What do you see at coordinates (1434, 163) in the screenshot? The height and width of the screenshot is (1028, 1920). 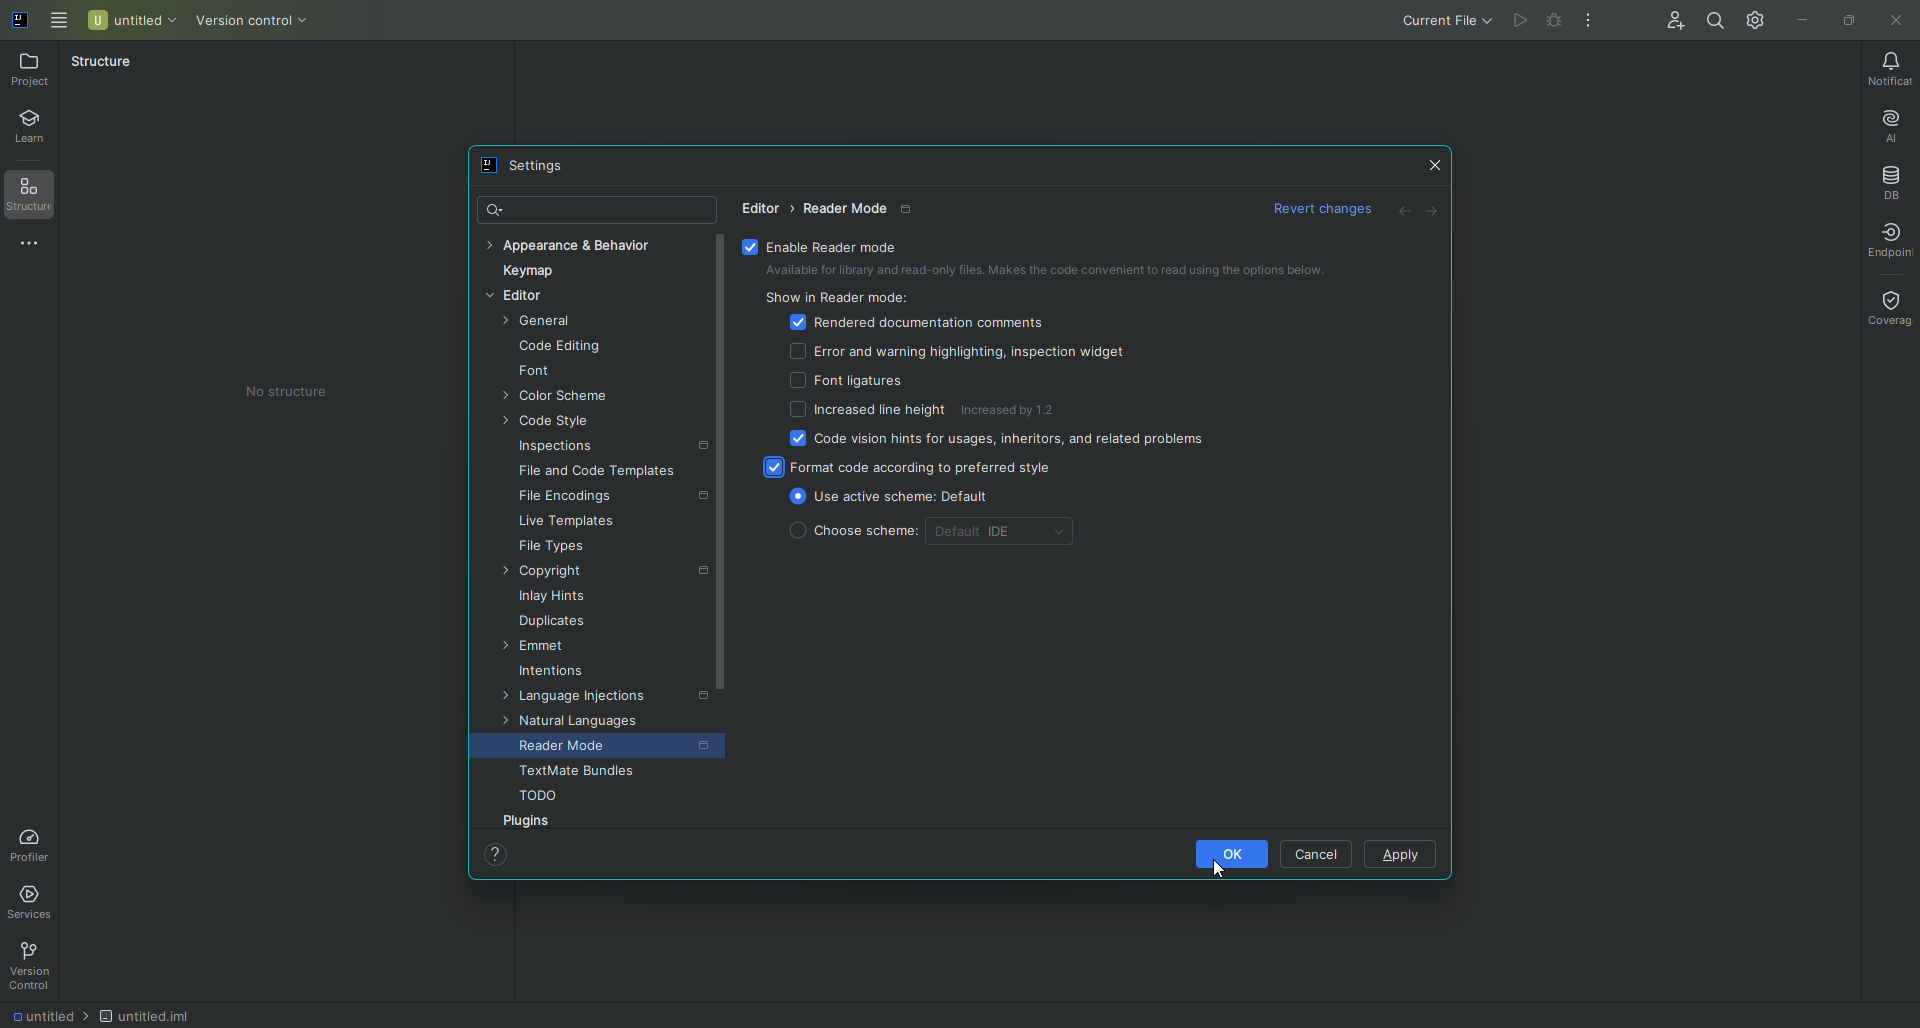 I see `Close` at bounding box center [1434, 163].